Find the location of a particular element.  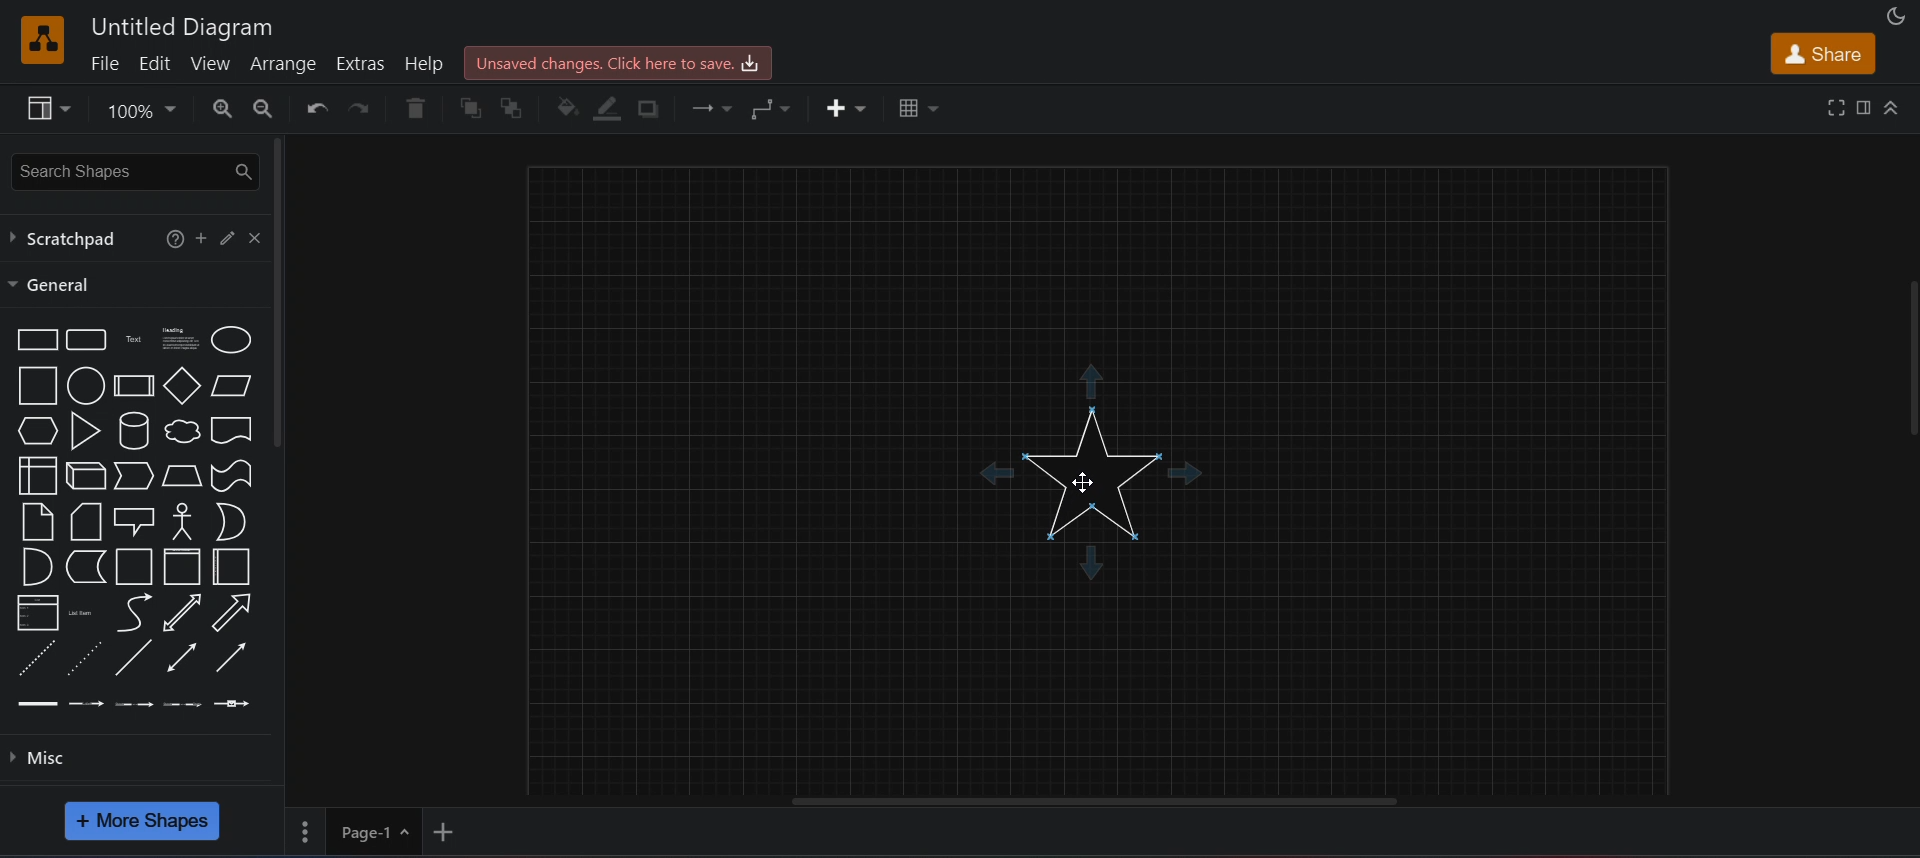

arrow is located at coordinates (236, 613).